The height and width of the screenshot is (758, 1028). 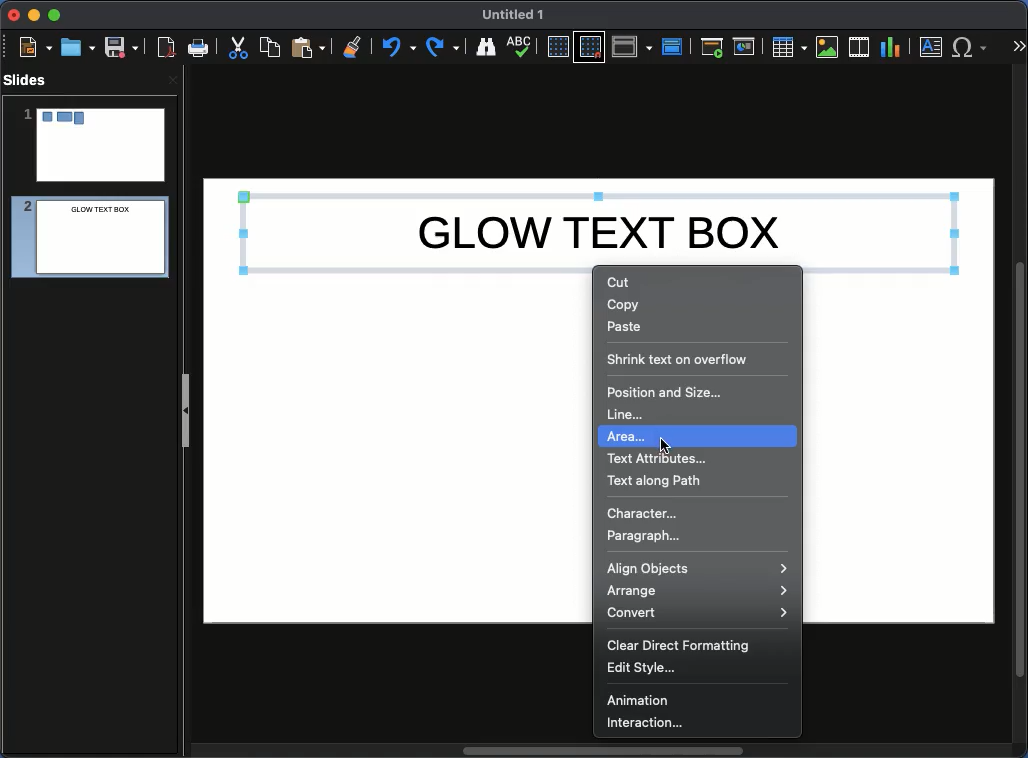 I want to click on Textbox, so click(x=932, y=46).